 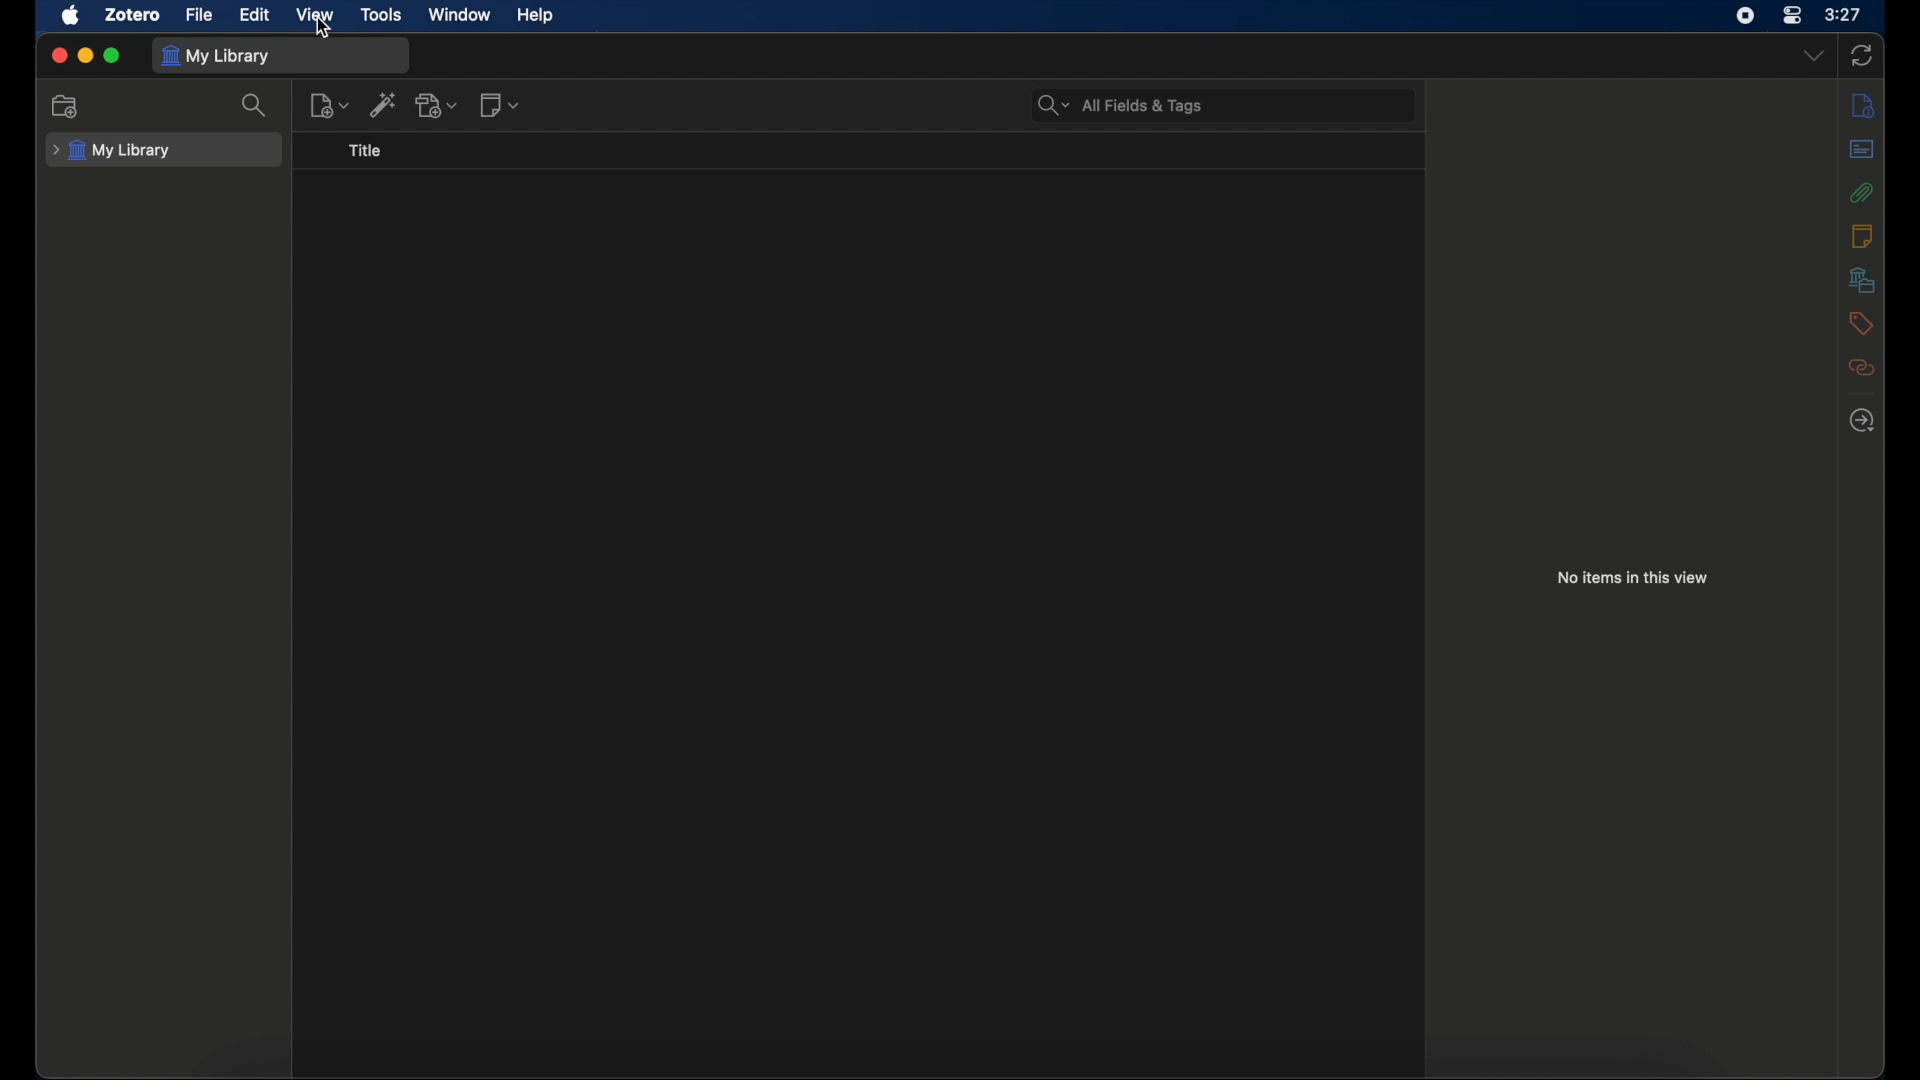 I want to click on my library, so click(x=220, y=55).